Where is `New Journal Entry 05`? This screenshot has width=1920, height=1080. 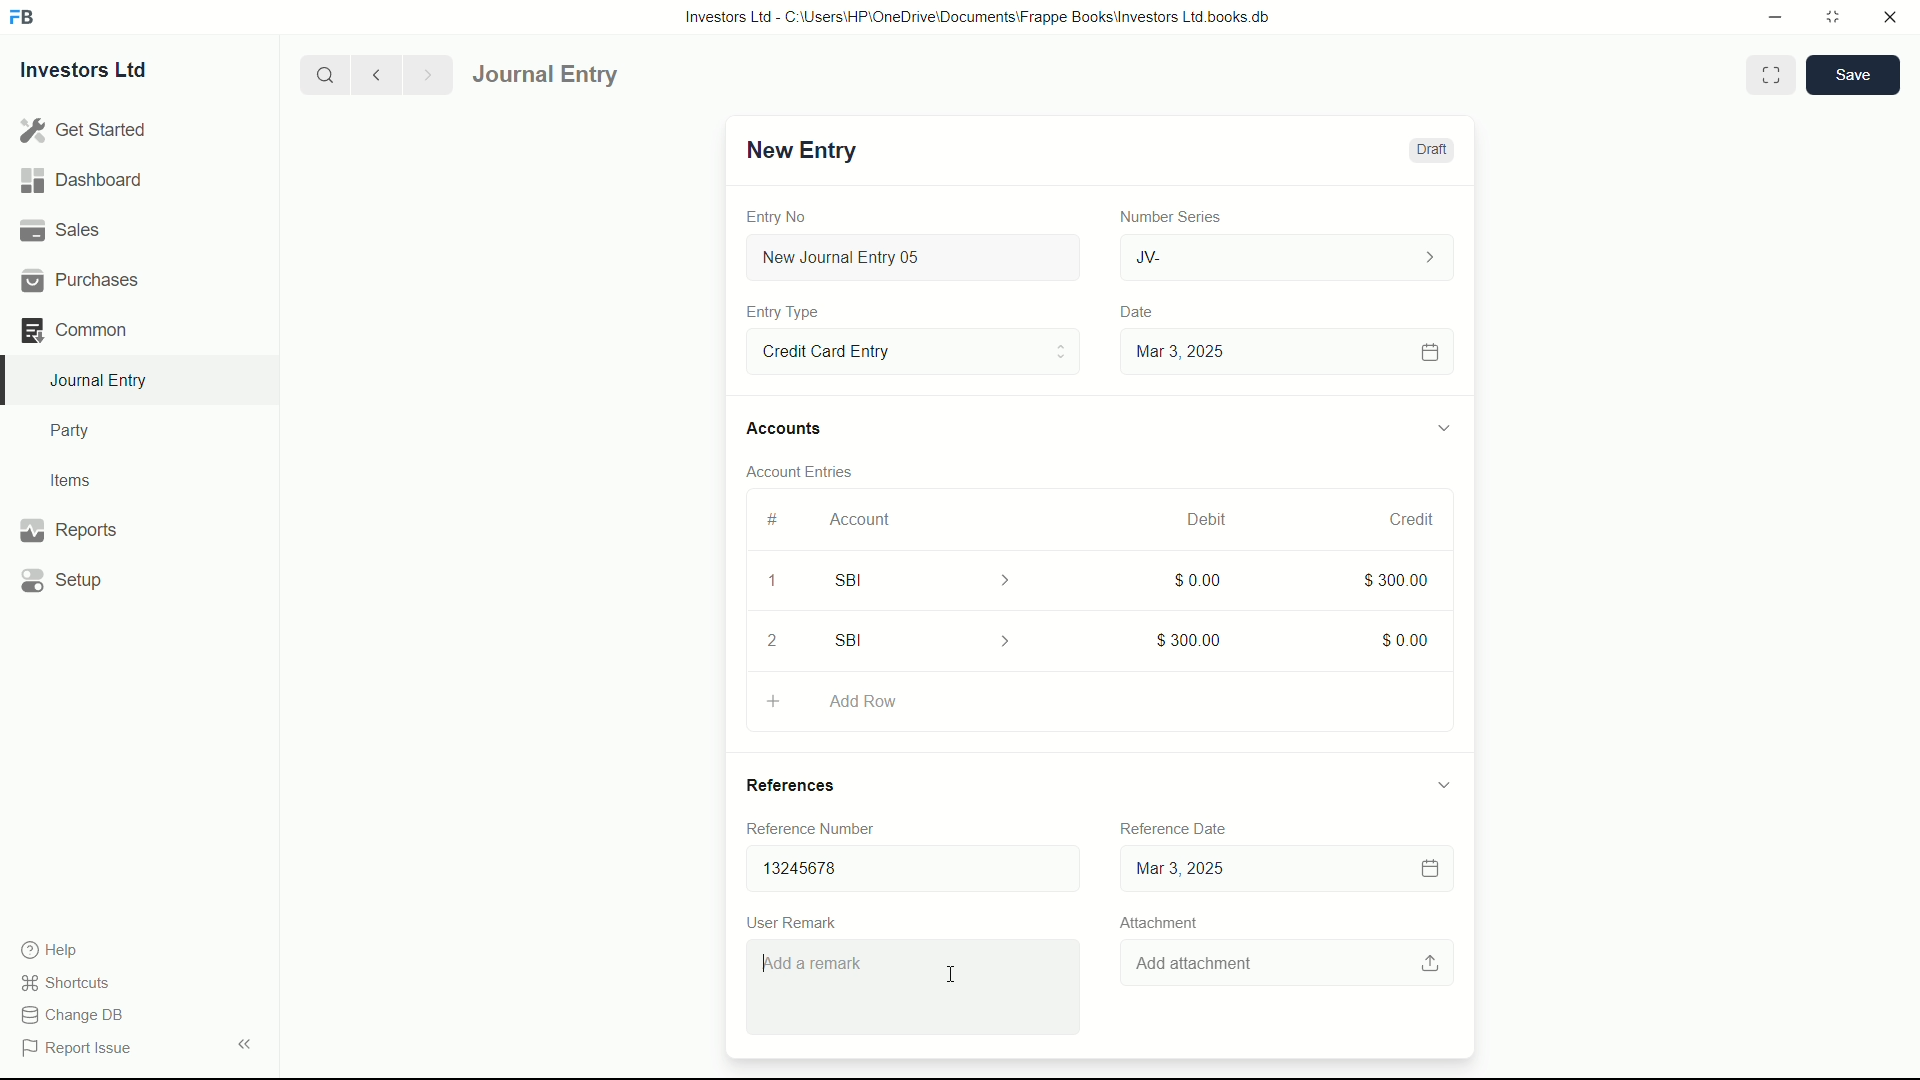
New Journal Entry 05 is located at coordinates (916, 258).